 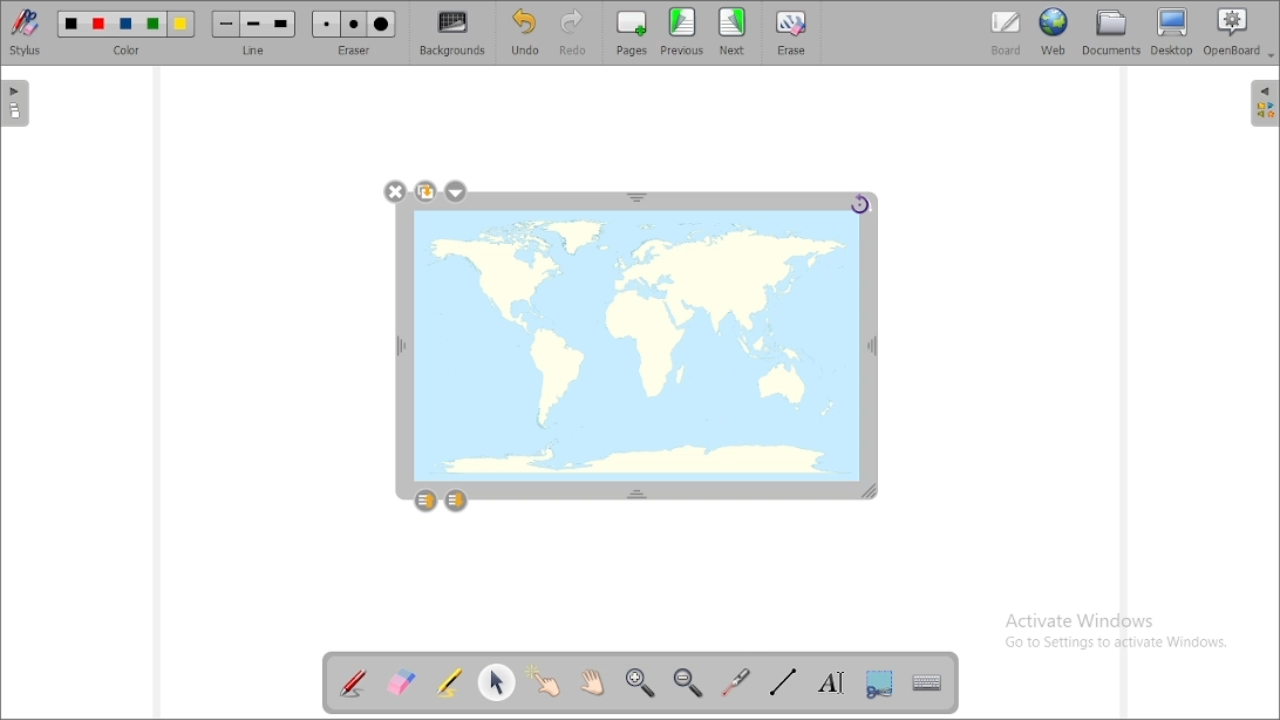 What do you see at coordinates (127, 32) in the screenshot?
I see `color` at bounding box center [127, 32].